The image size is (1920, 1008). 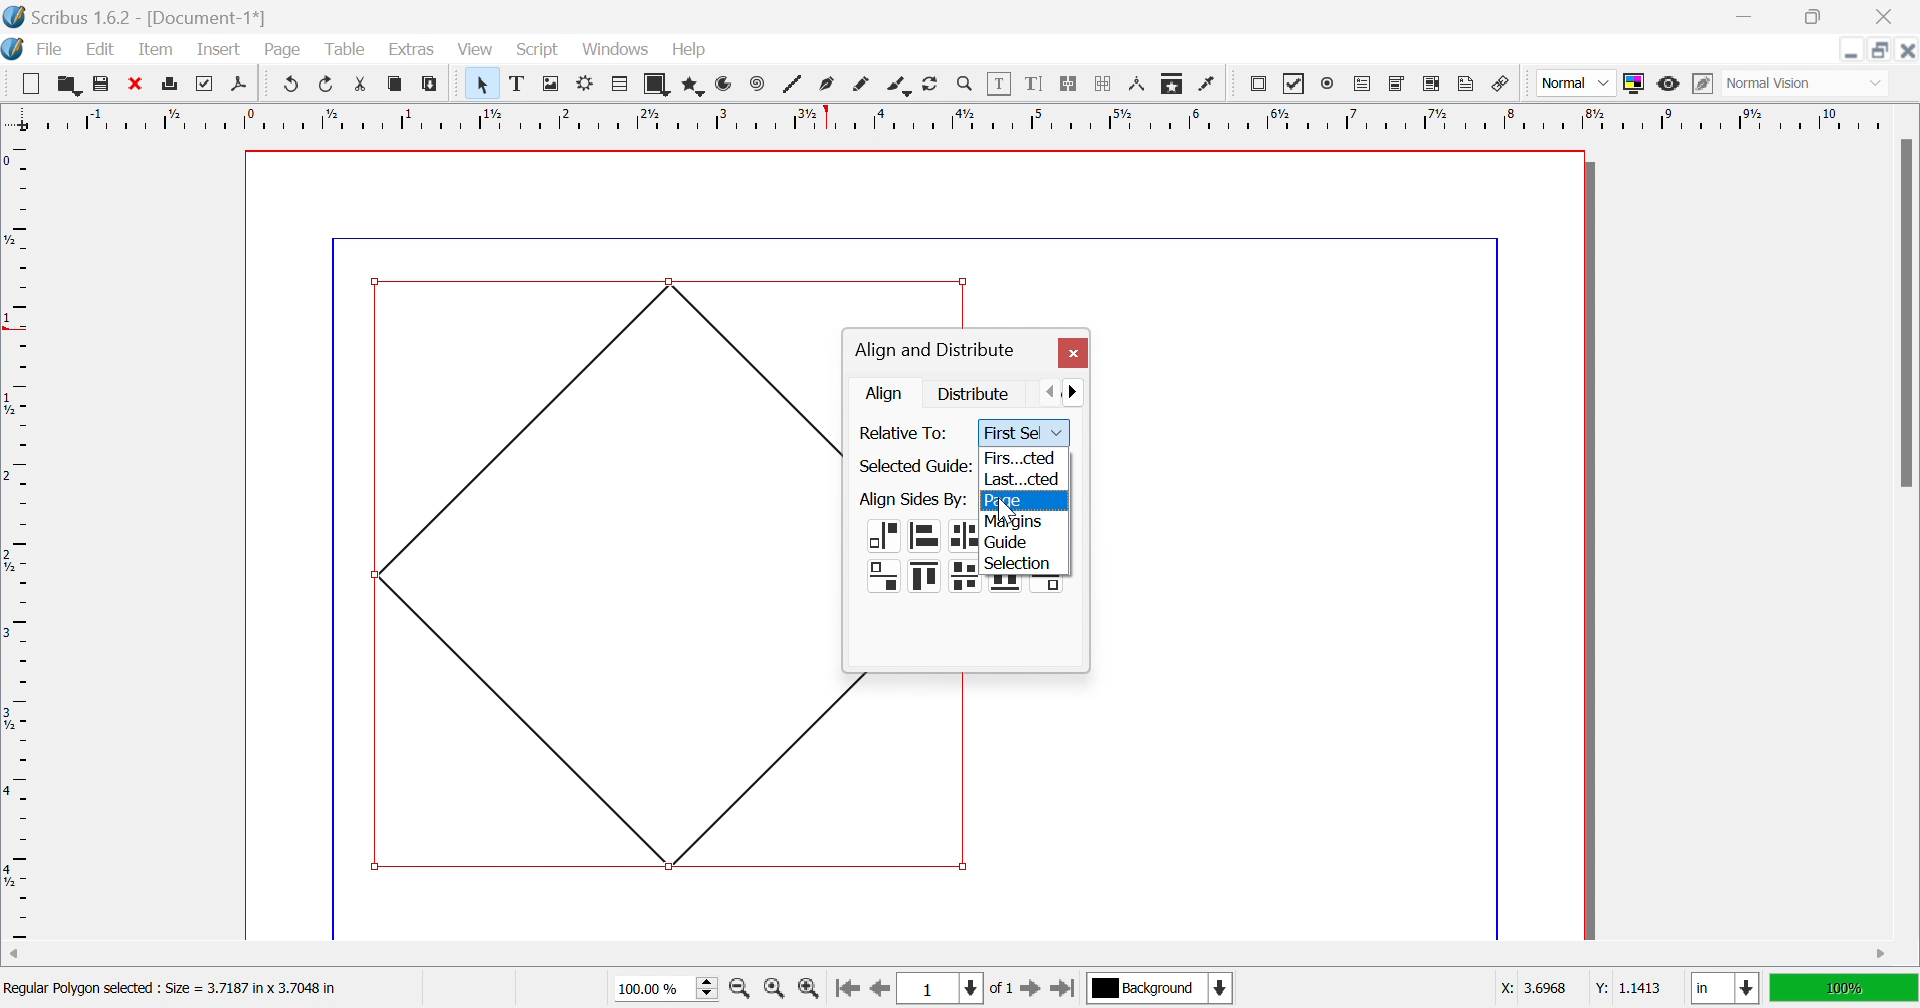 What do you see at coordinates (808, 993) in the screenshot?
I see `Zoom in by the stepping value in Tools preferences` at bounding box center [808, 993].